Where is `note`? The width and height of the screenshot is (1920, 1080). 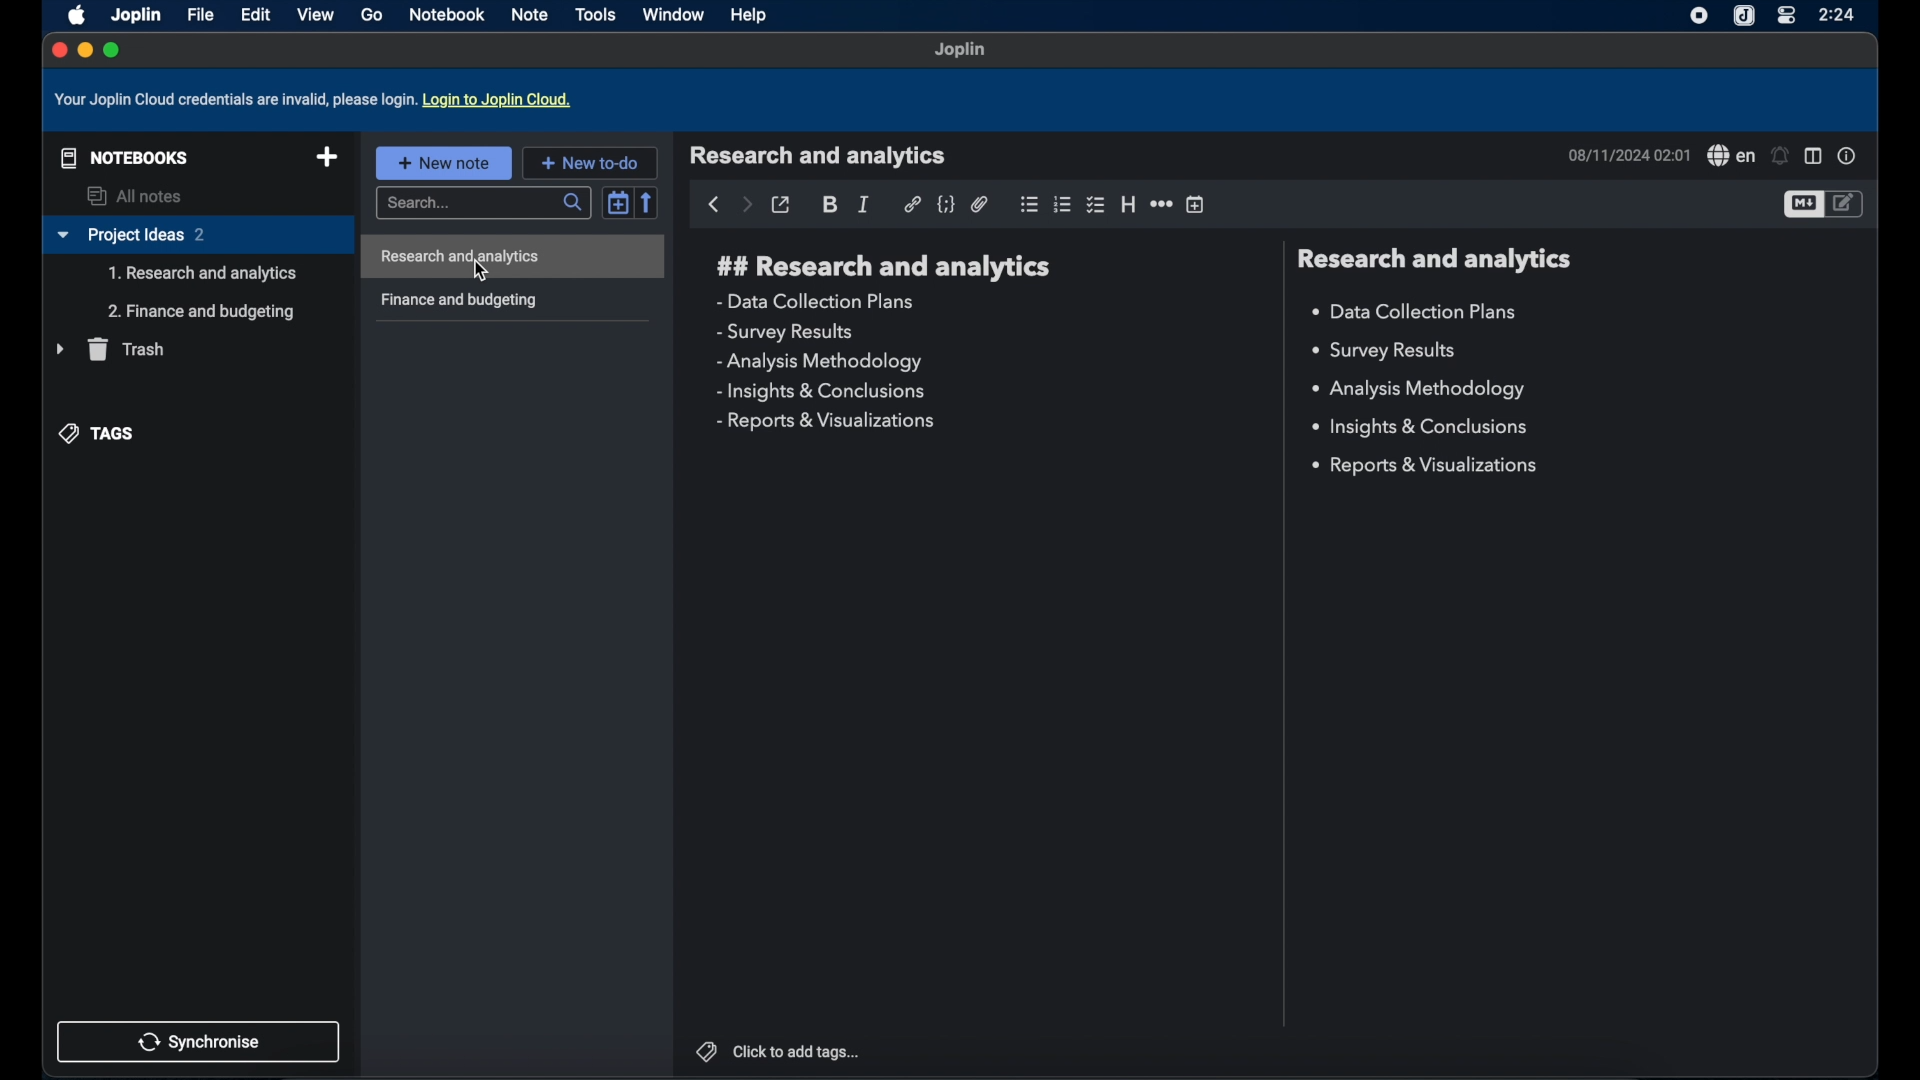 note is located at coordinates (531, 14).